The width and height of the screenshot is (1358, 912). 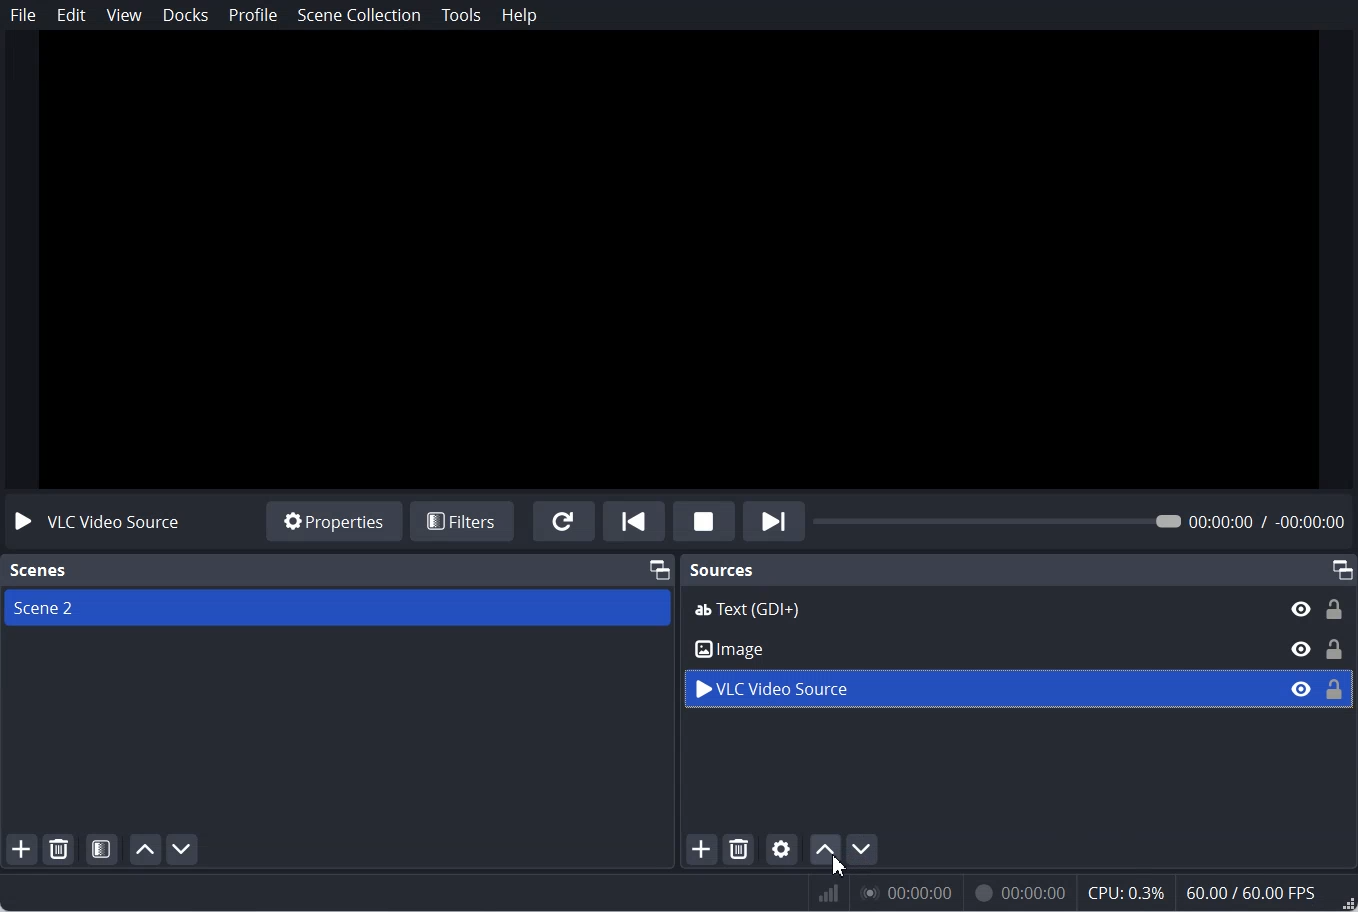 What do you see at coordinates (1019, 649) in the screenshot?
I see `Image` at bounding box center [1019, 649].